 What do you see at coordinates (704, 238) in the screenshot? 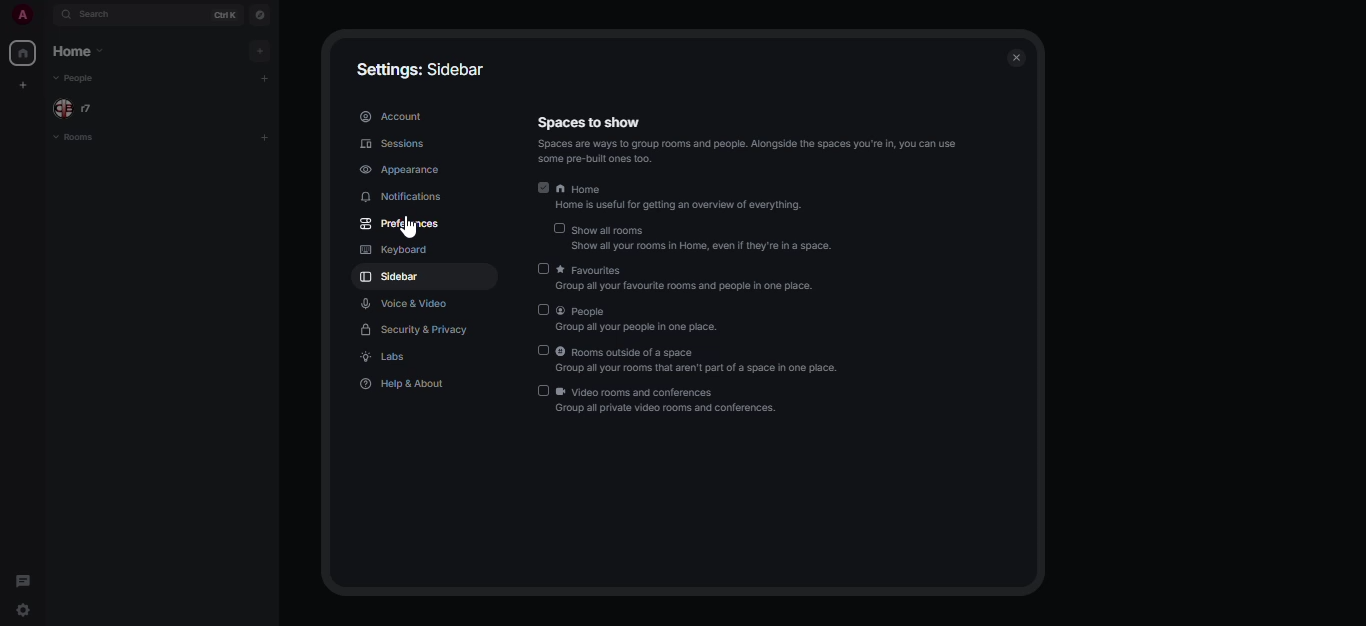
I see `show all rooms` at bounding box center [704, 238].